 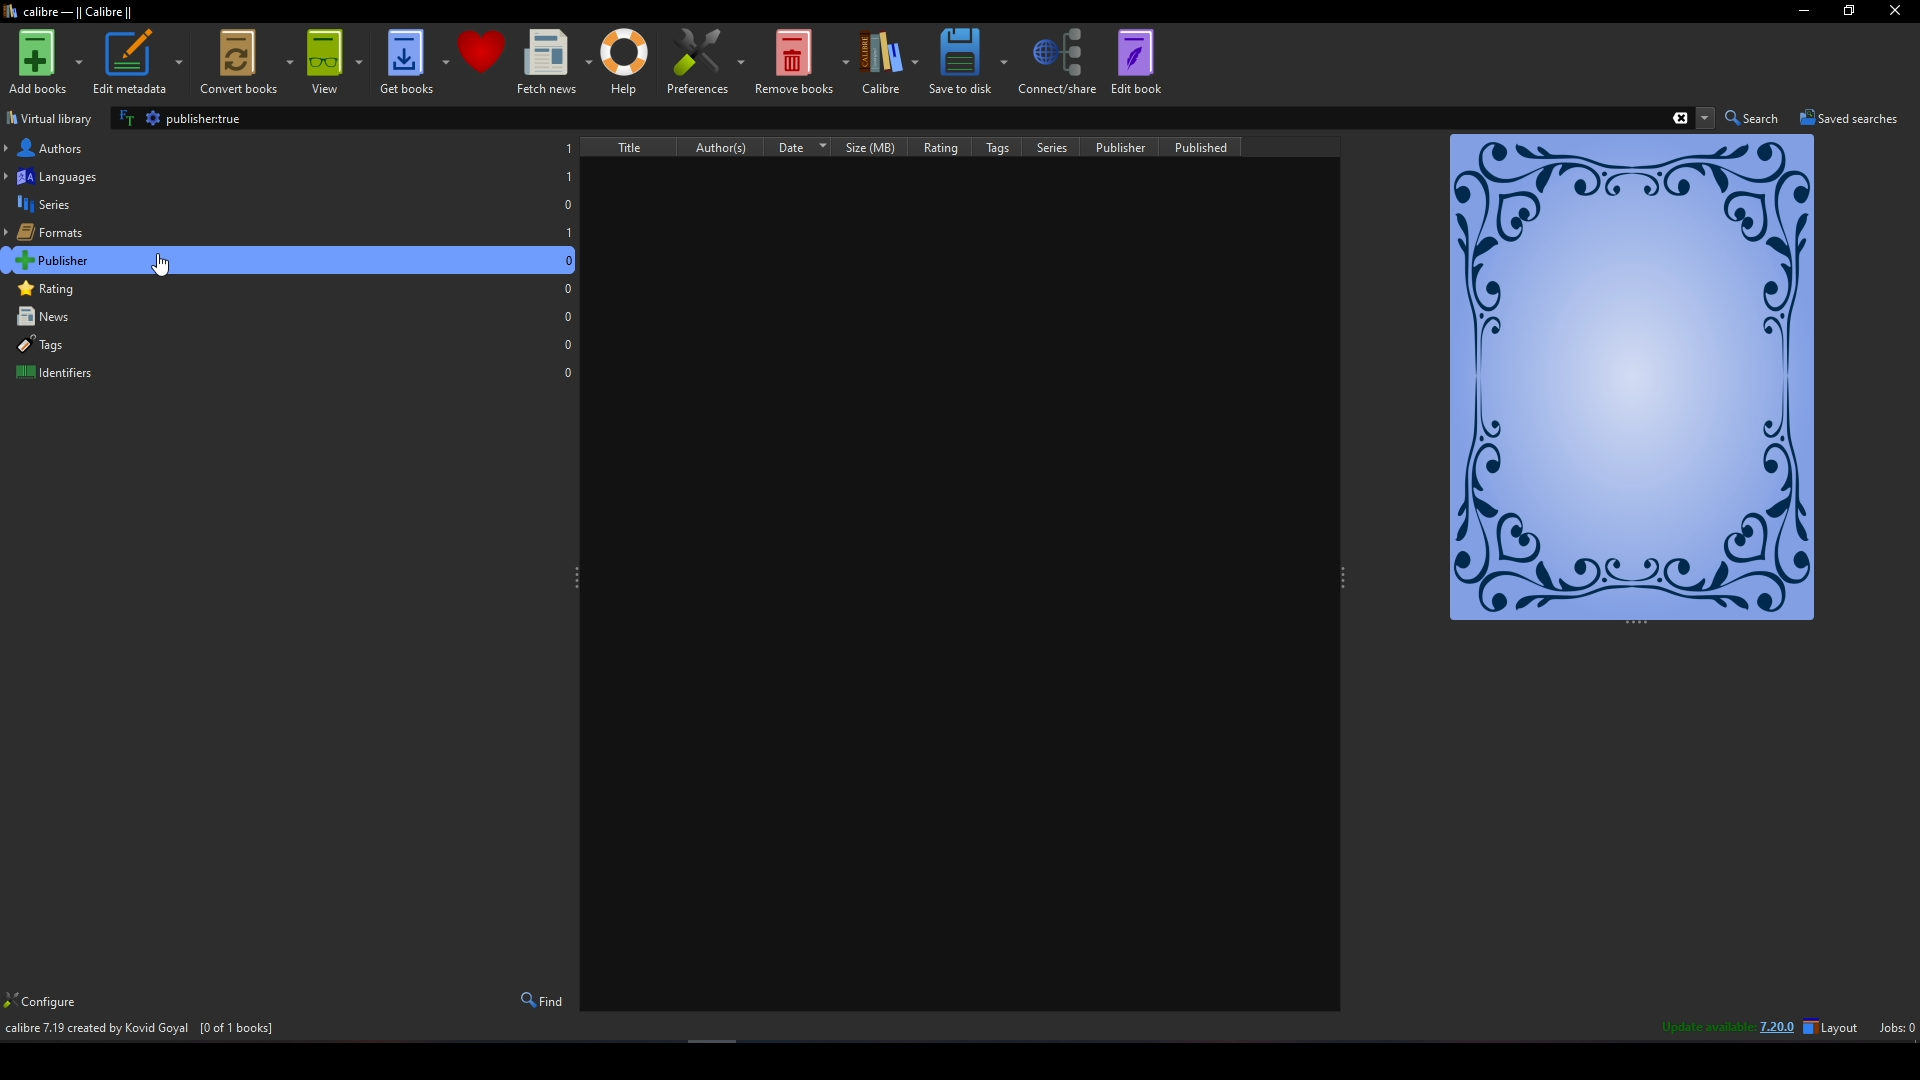 I want to click on Search bar, so click(x=928, y=118).